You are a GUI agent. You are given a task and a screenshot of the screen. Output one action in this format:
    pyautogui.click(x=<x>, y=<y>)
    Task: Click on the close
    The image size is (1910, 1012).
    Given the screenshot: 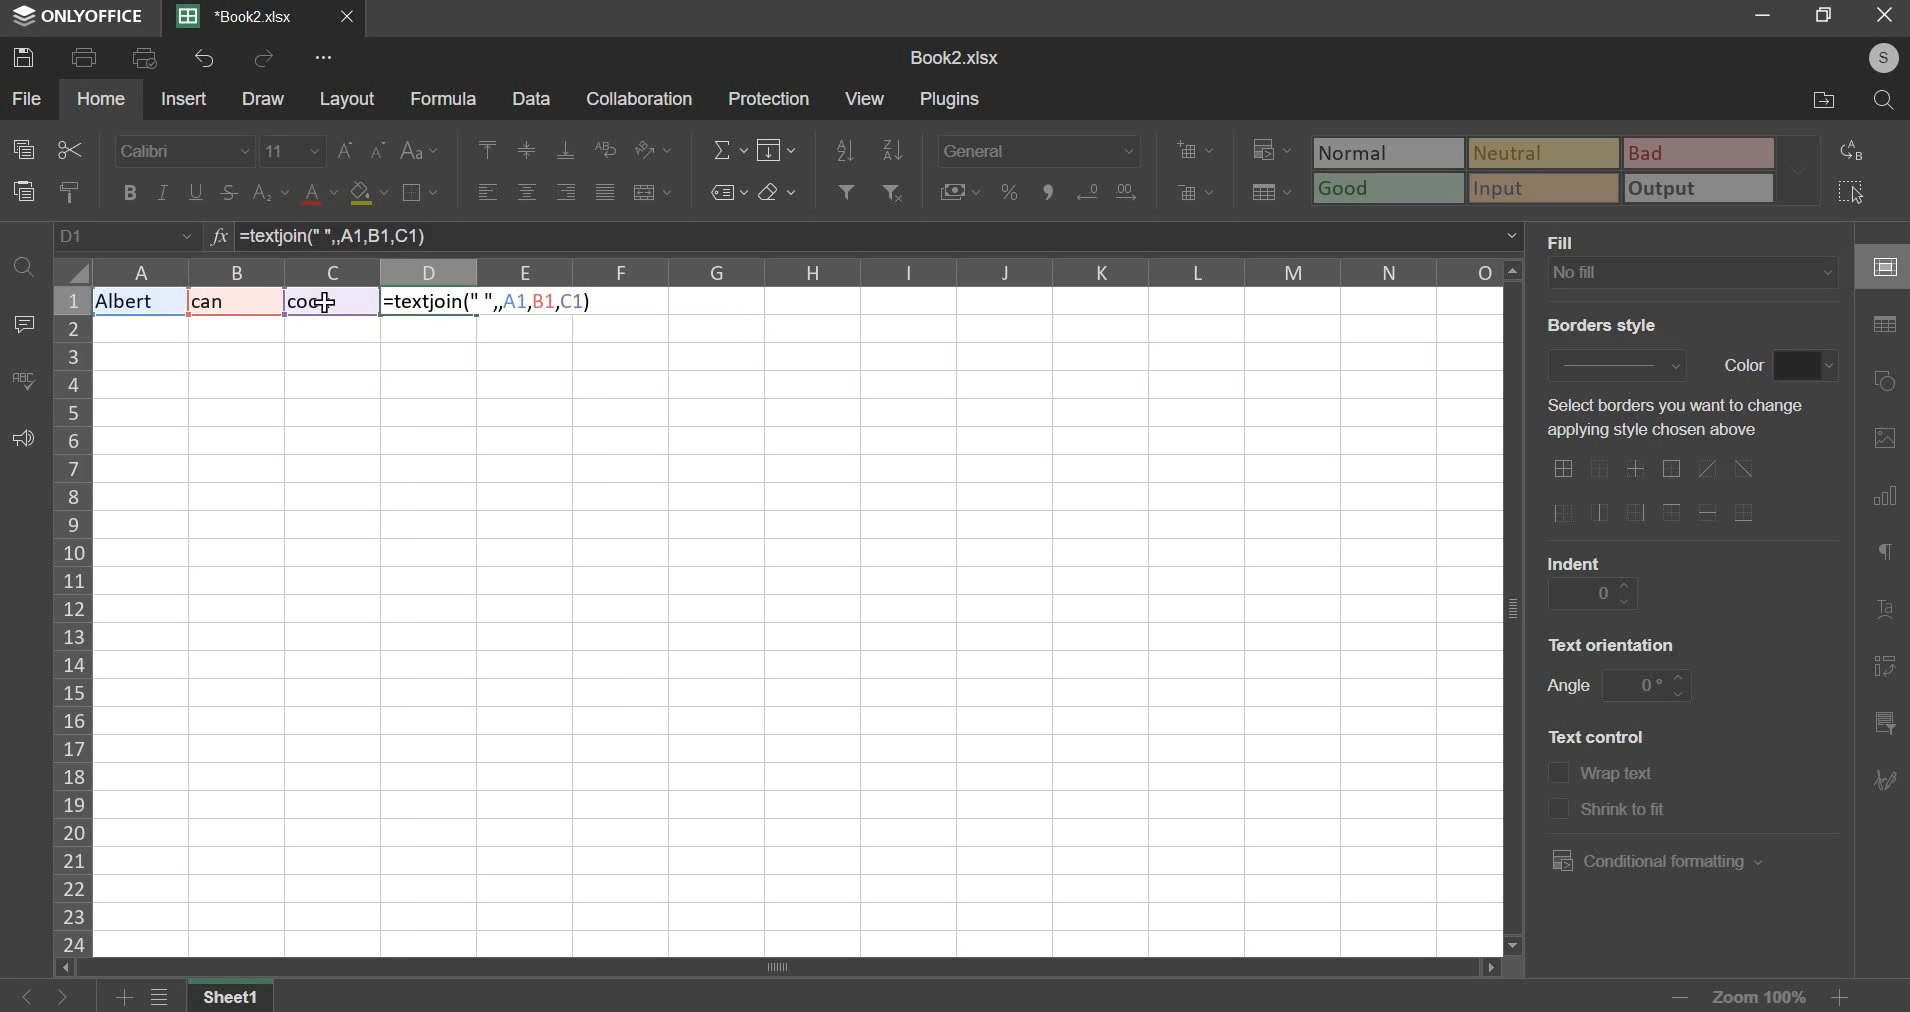 What is the action you would take?
    pyautogui.click(x=352, y=19)
    